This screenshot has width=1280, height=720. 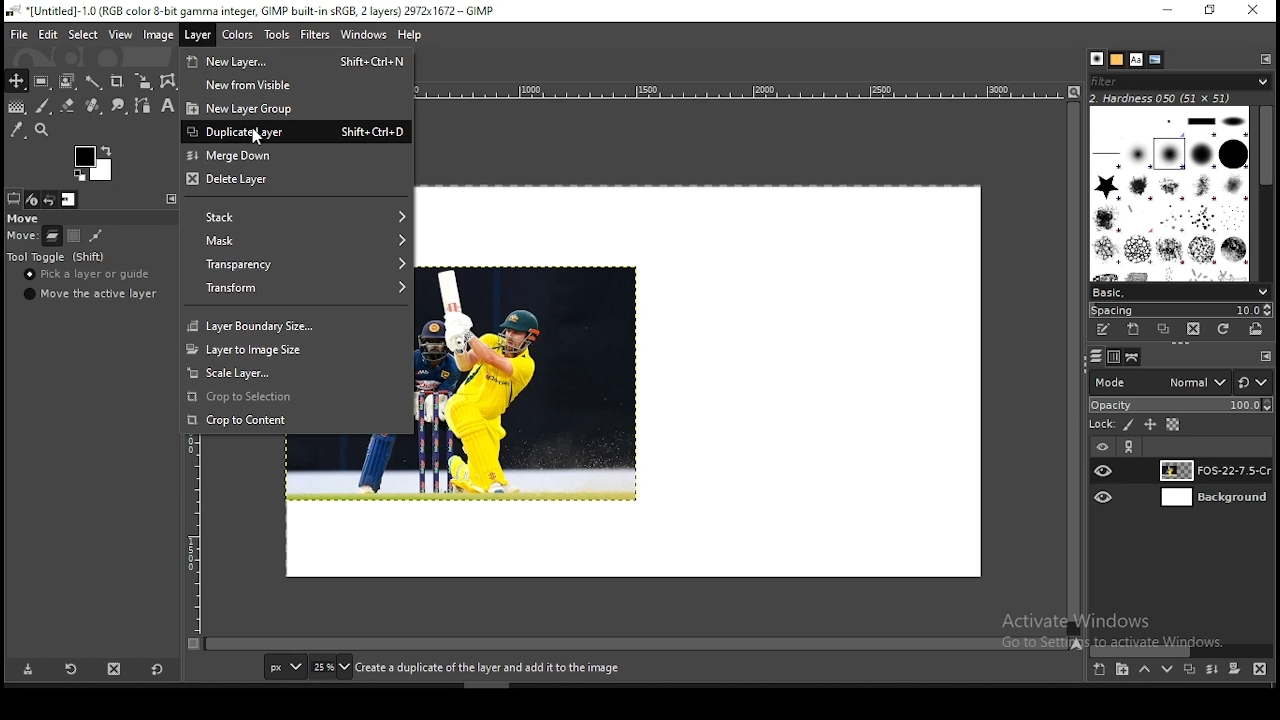 I want to click on brushes, so click(x=1097, y=59).